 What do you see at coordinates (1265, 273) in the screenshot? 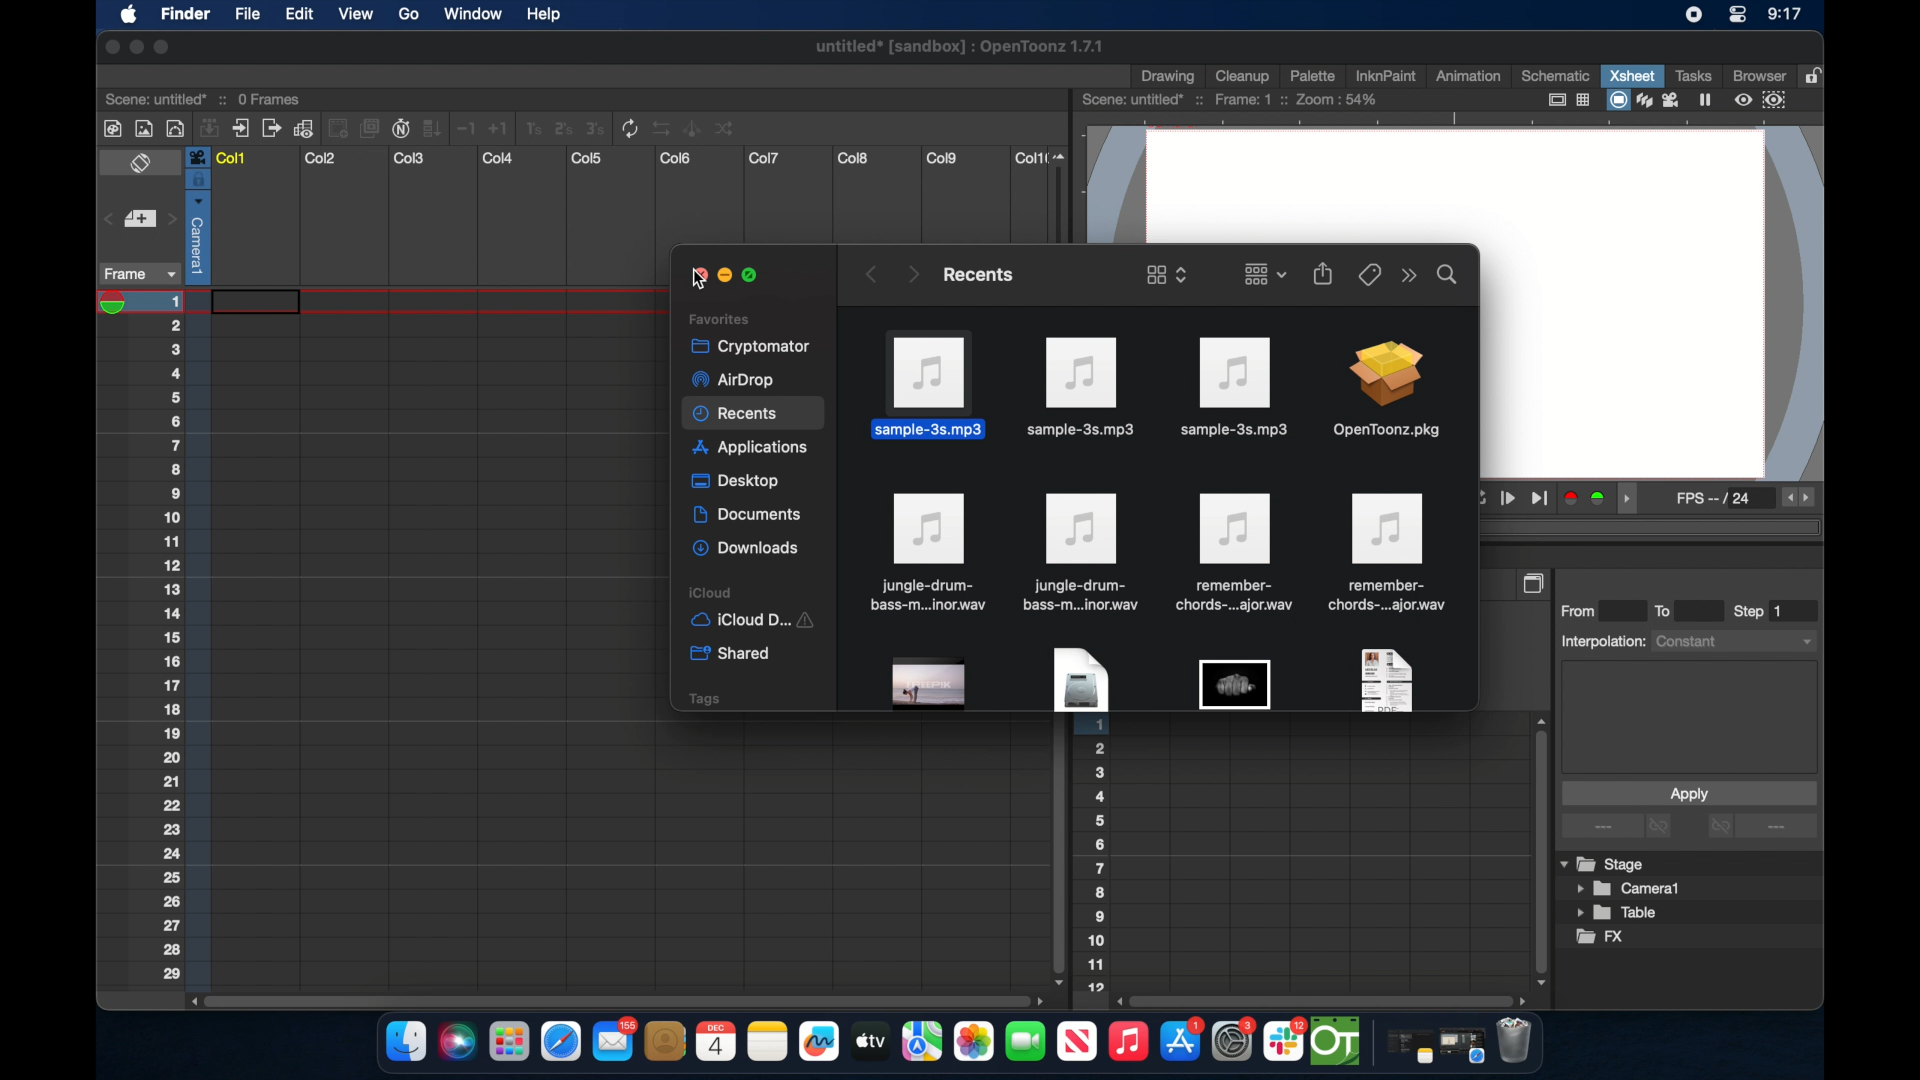
I see `tab group picker` at bounding box center [1265, 273].